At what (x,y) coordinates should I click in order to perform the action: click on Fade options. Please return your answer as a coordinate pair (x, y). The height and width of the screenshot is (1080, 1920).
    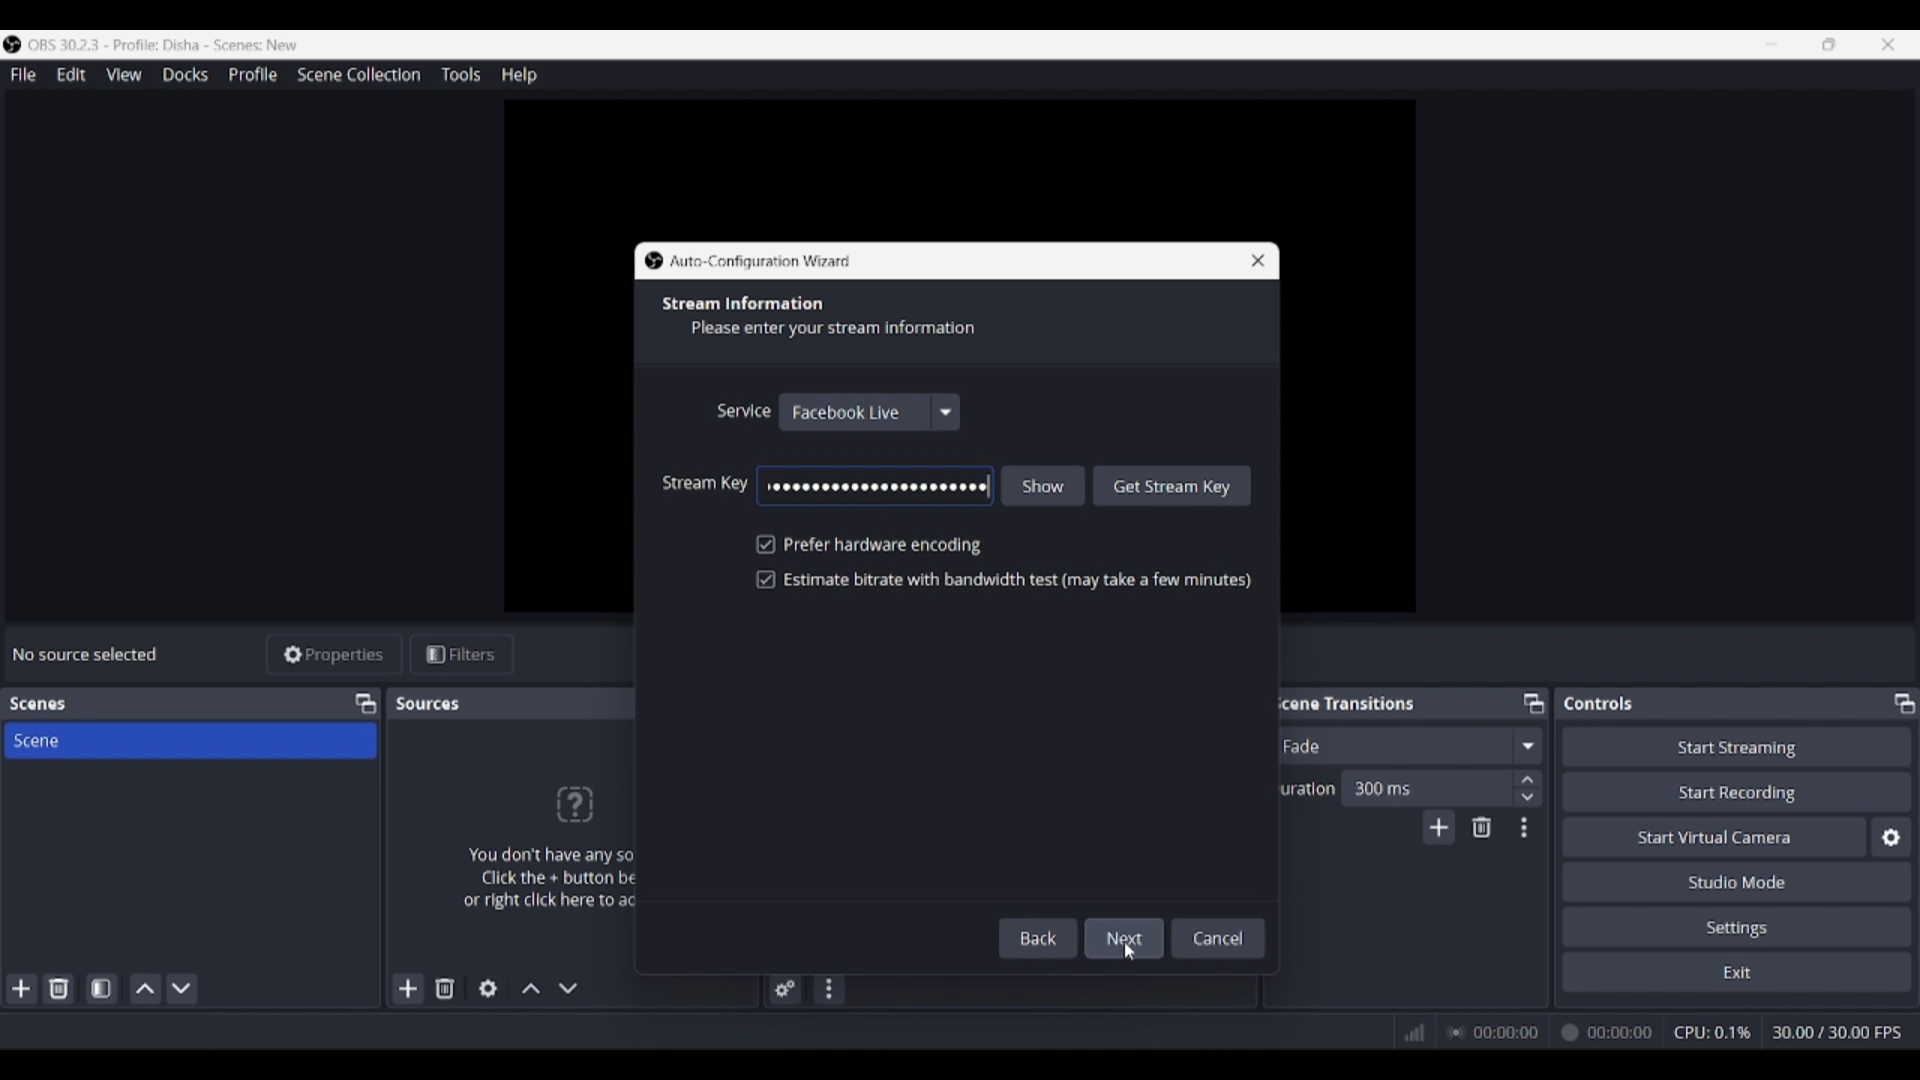
    Looking at the image, I should click on (1527, 745).